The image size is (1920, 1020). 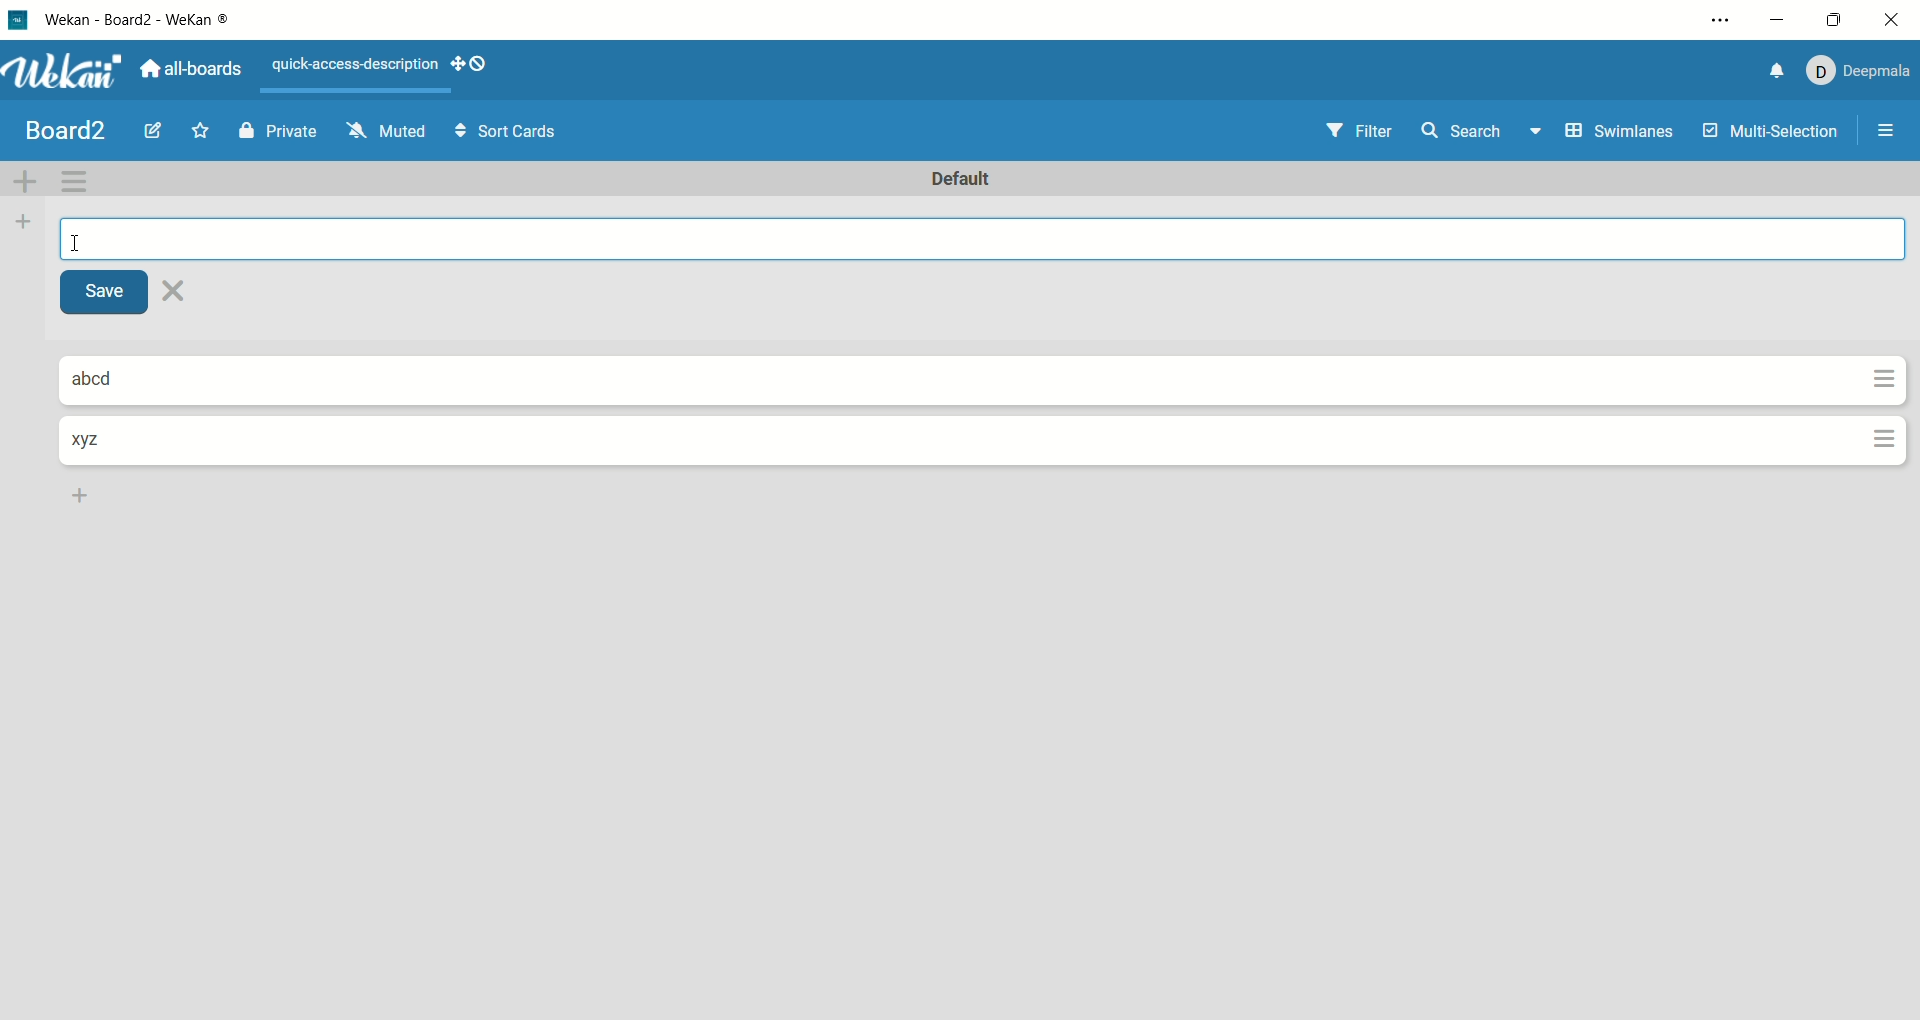 I want to click on text, so click(x=352, y=68).